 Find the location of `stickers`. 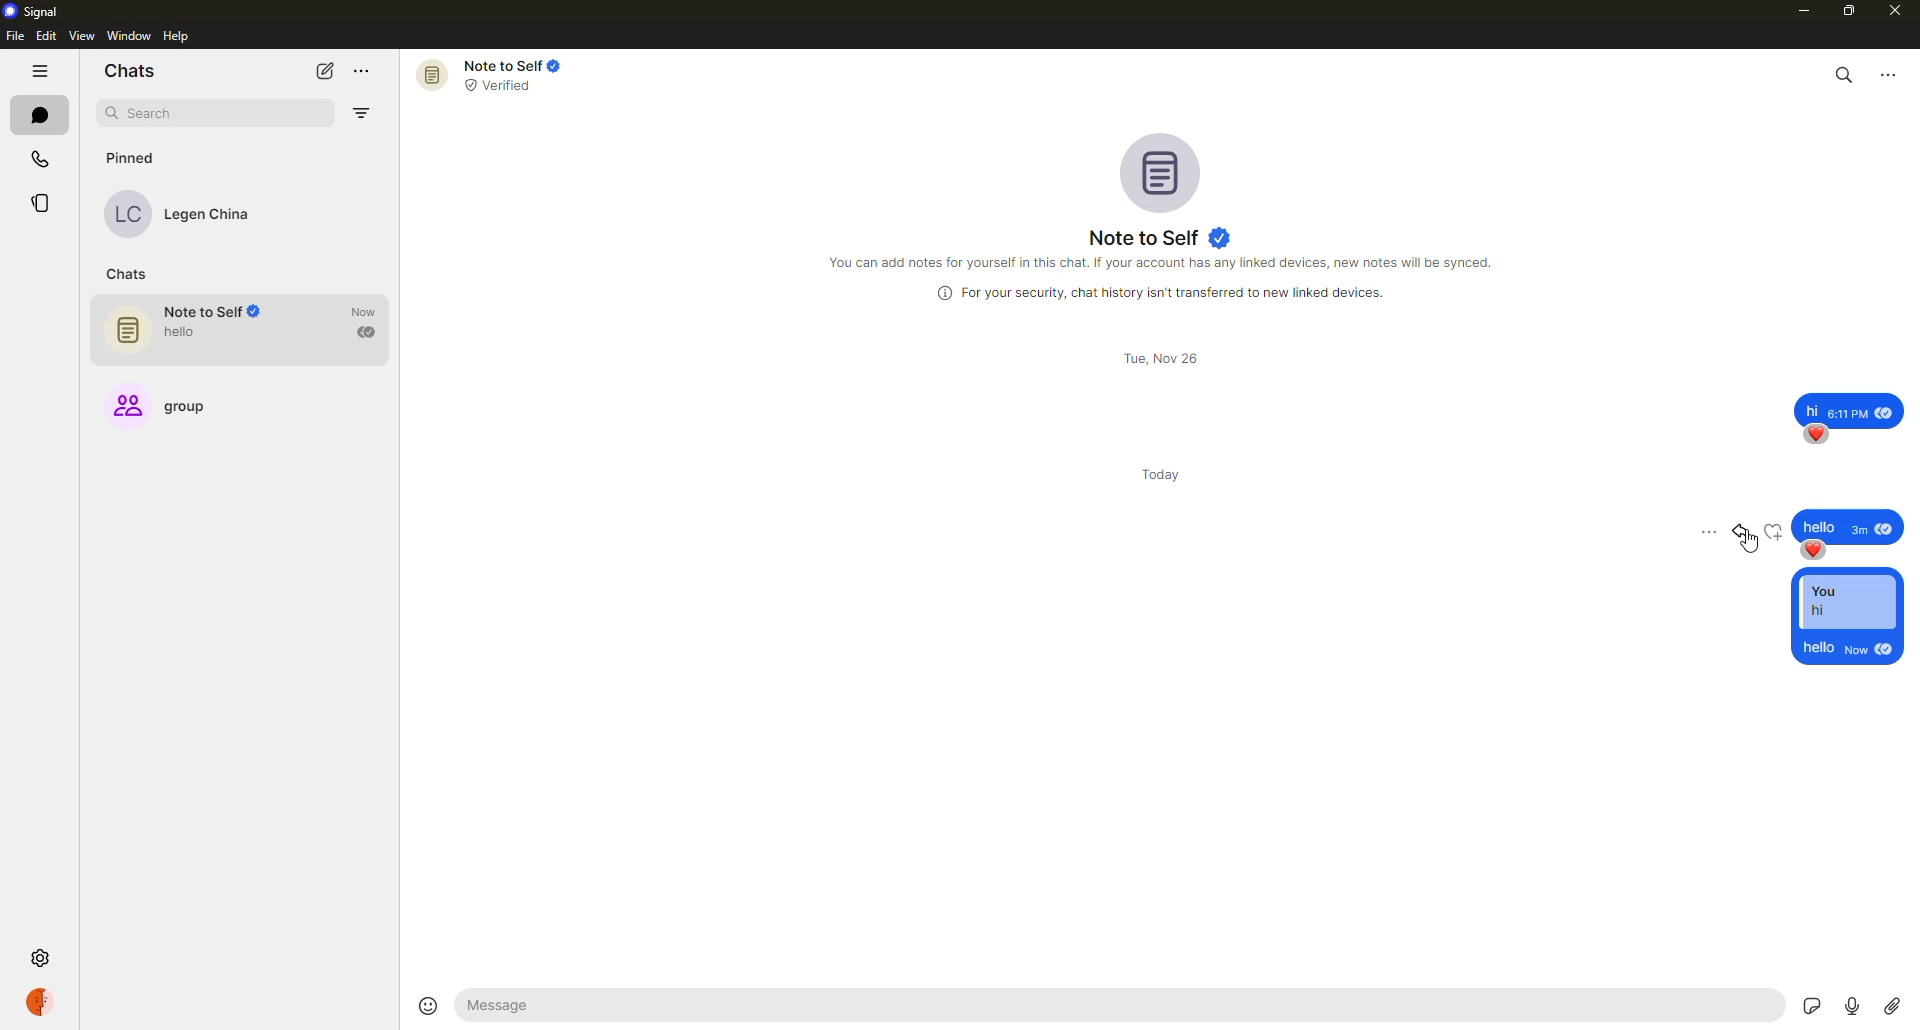

stickers is located at coordinates (1798, 1002).